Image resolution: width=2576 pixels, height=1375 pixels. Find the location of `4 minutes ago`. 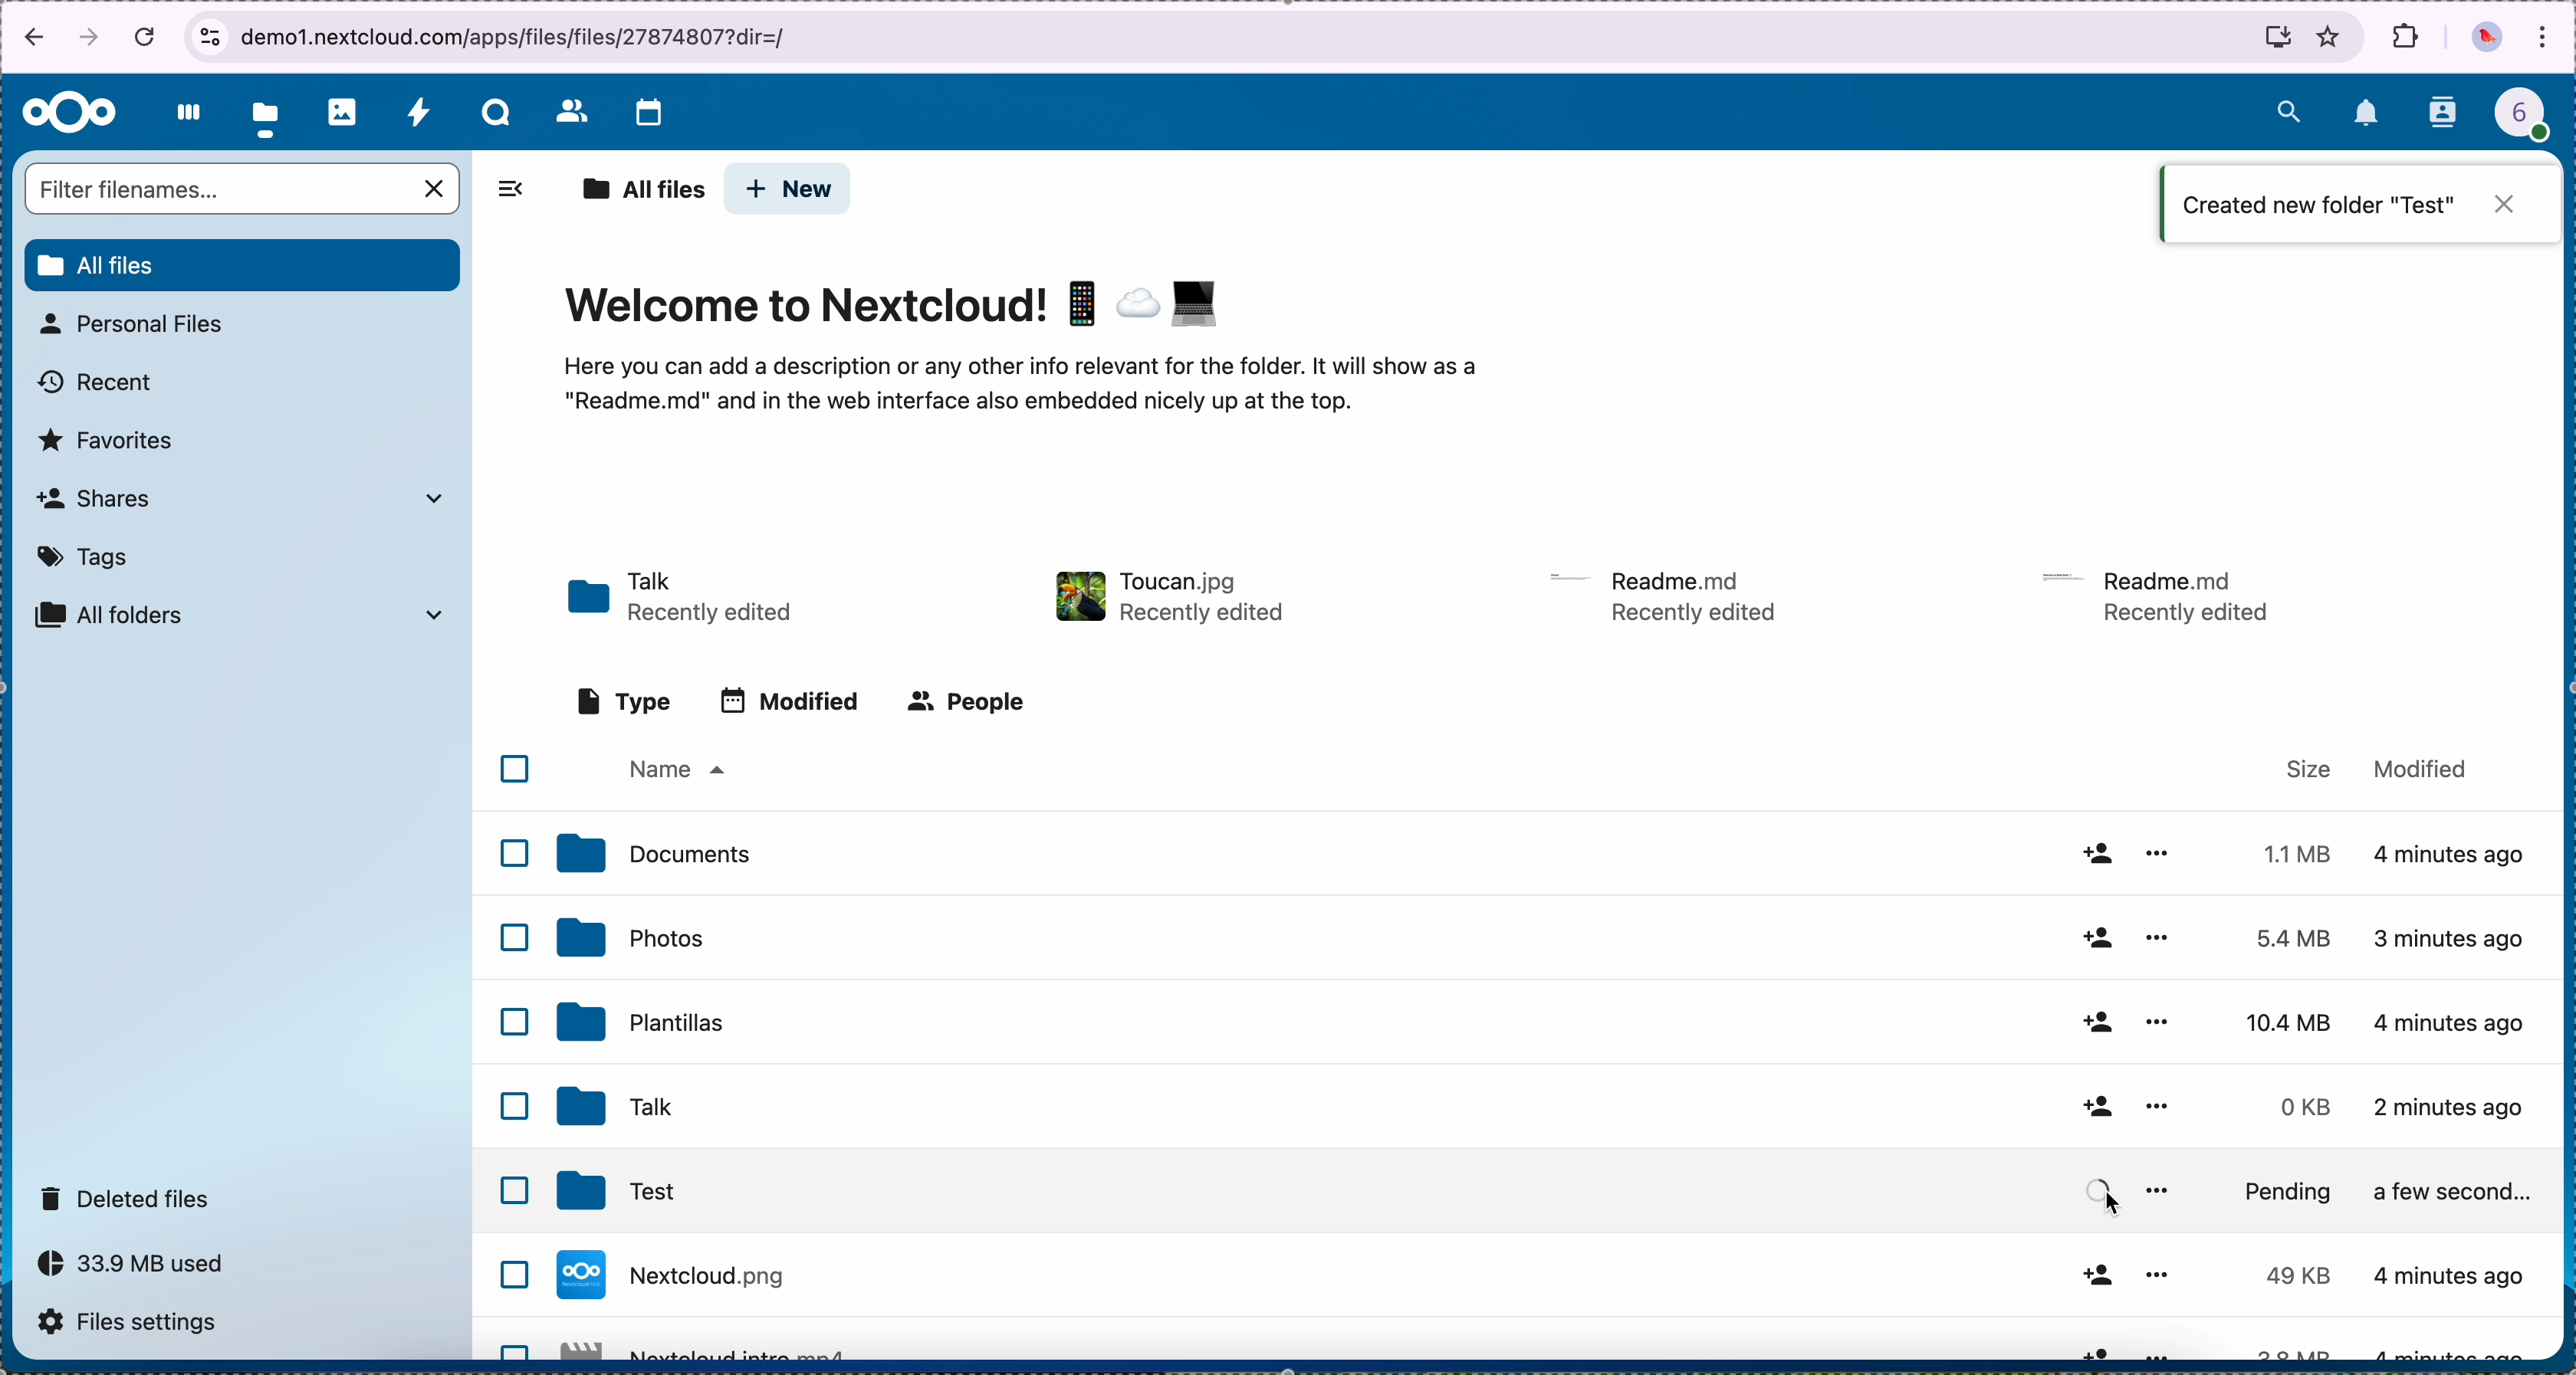

4 minutes ago is located at coordinates (2452, 1275).